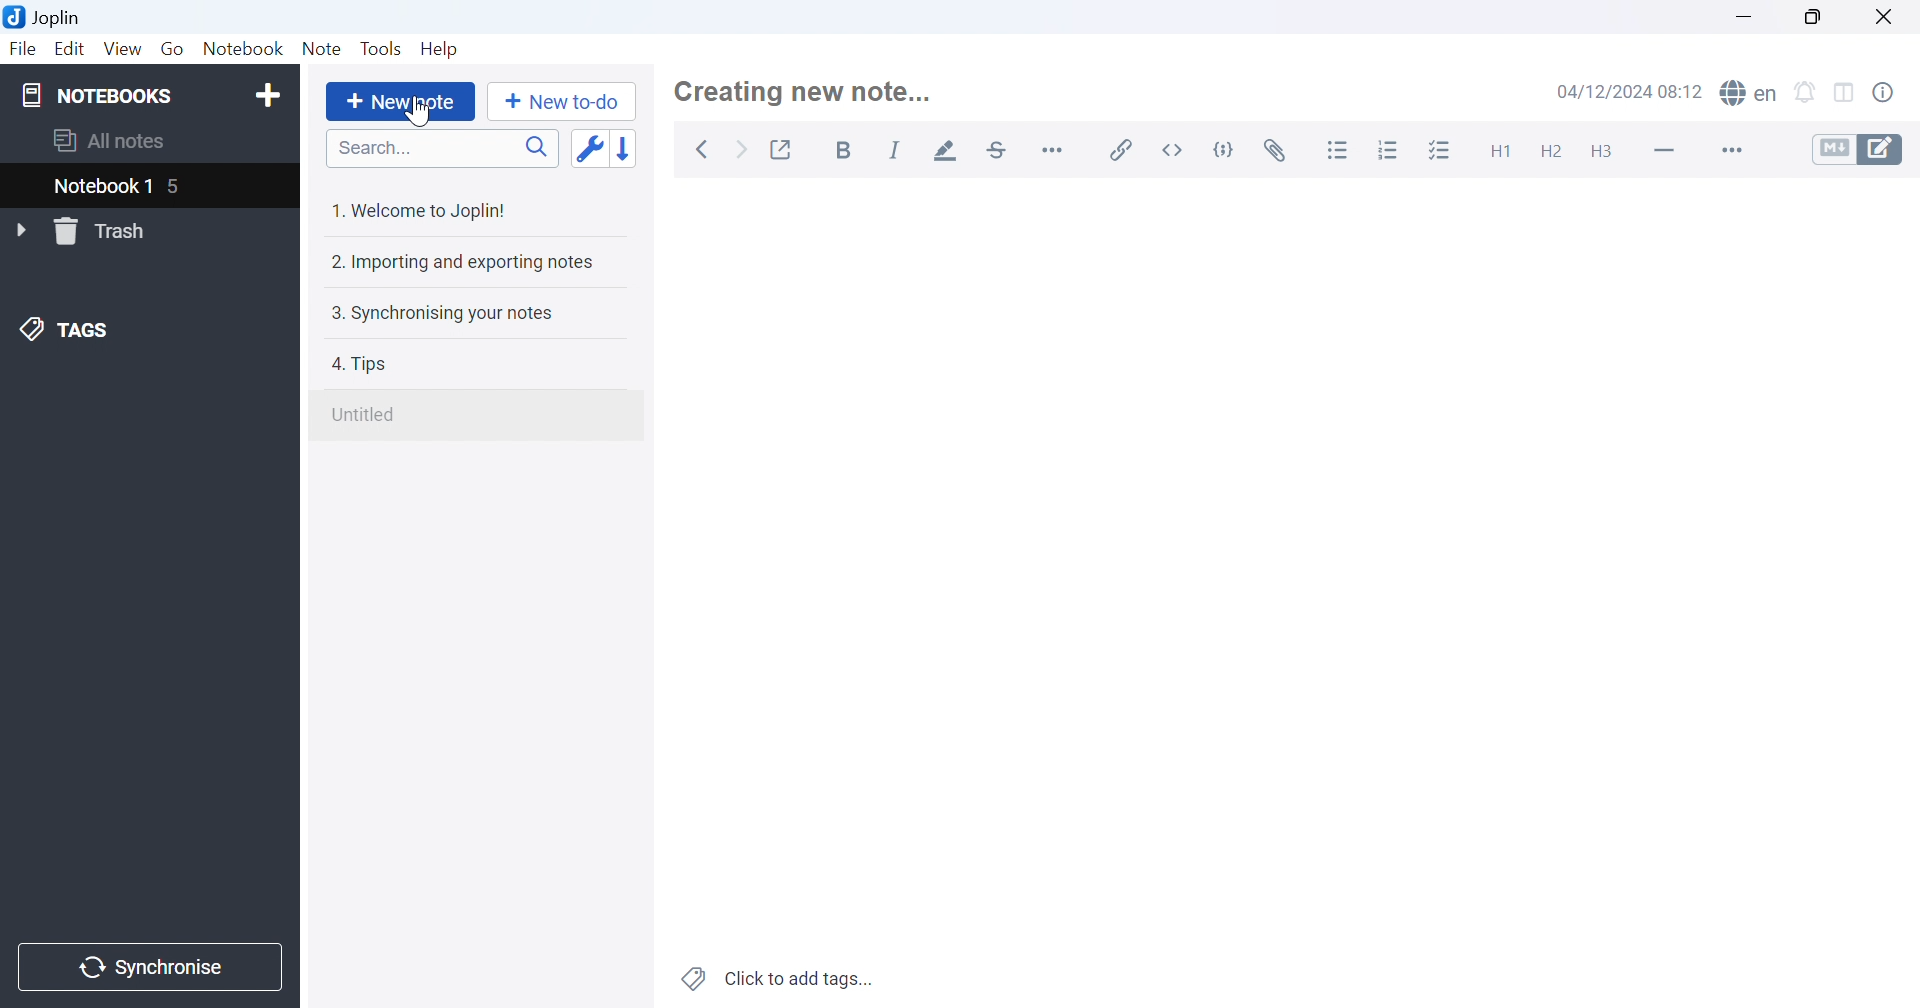 The height and width of the screenshot is (1008, 1920). I want to click on 4. Tips, so click(368, 363).